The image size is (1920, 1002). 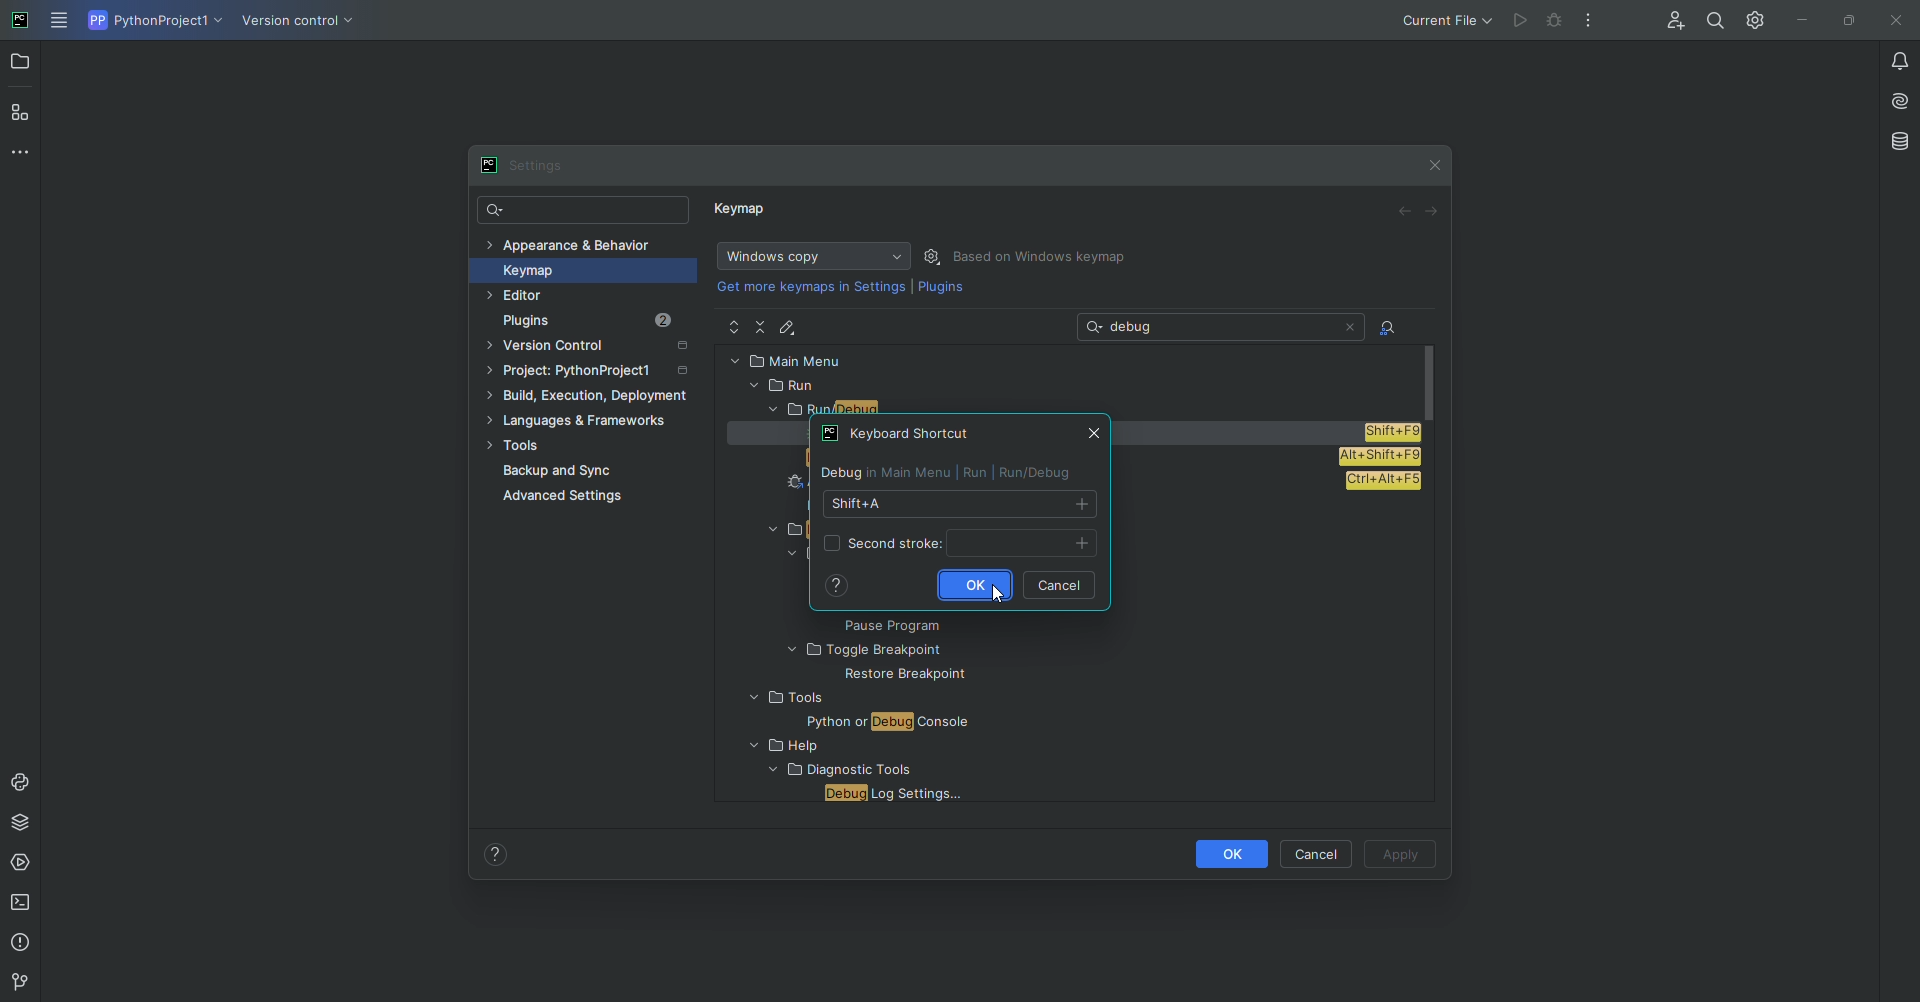 I want to click on Keymap, so click(x=743, y=213).